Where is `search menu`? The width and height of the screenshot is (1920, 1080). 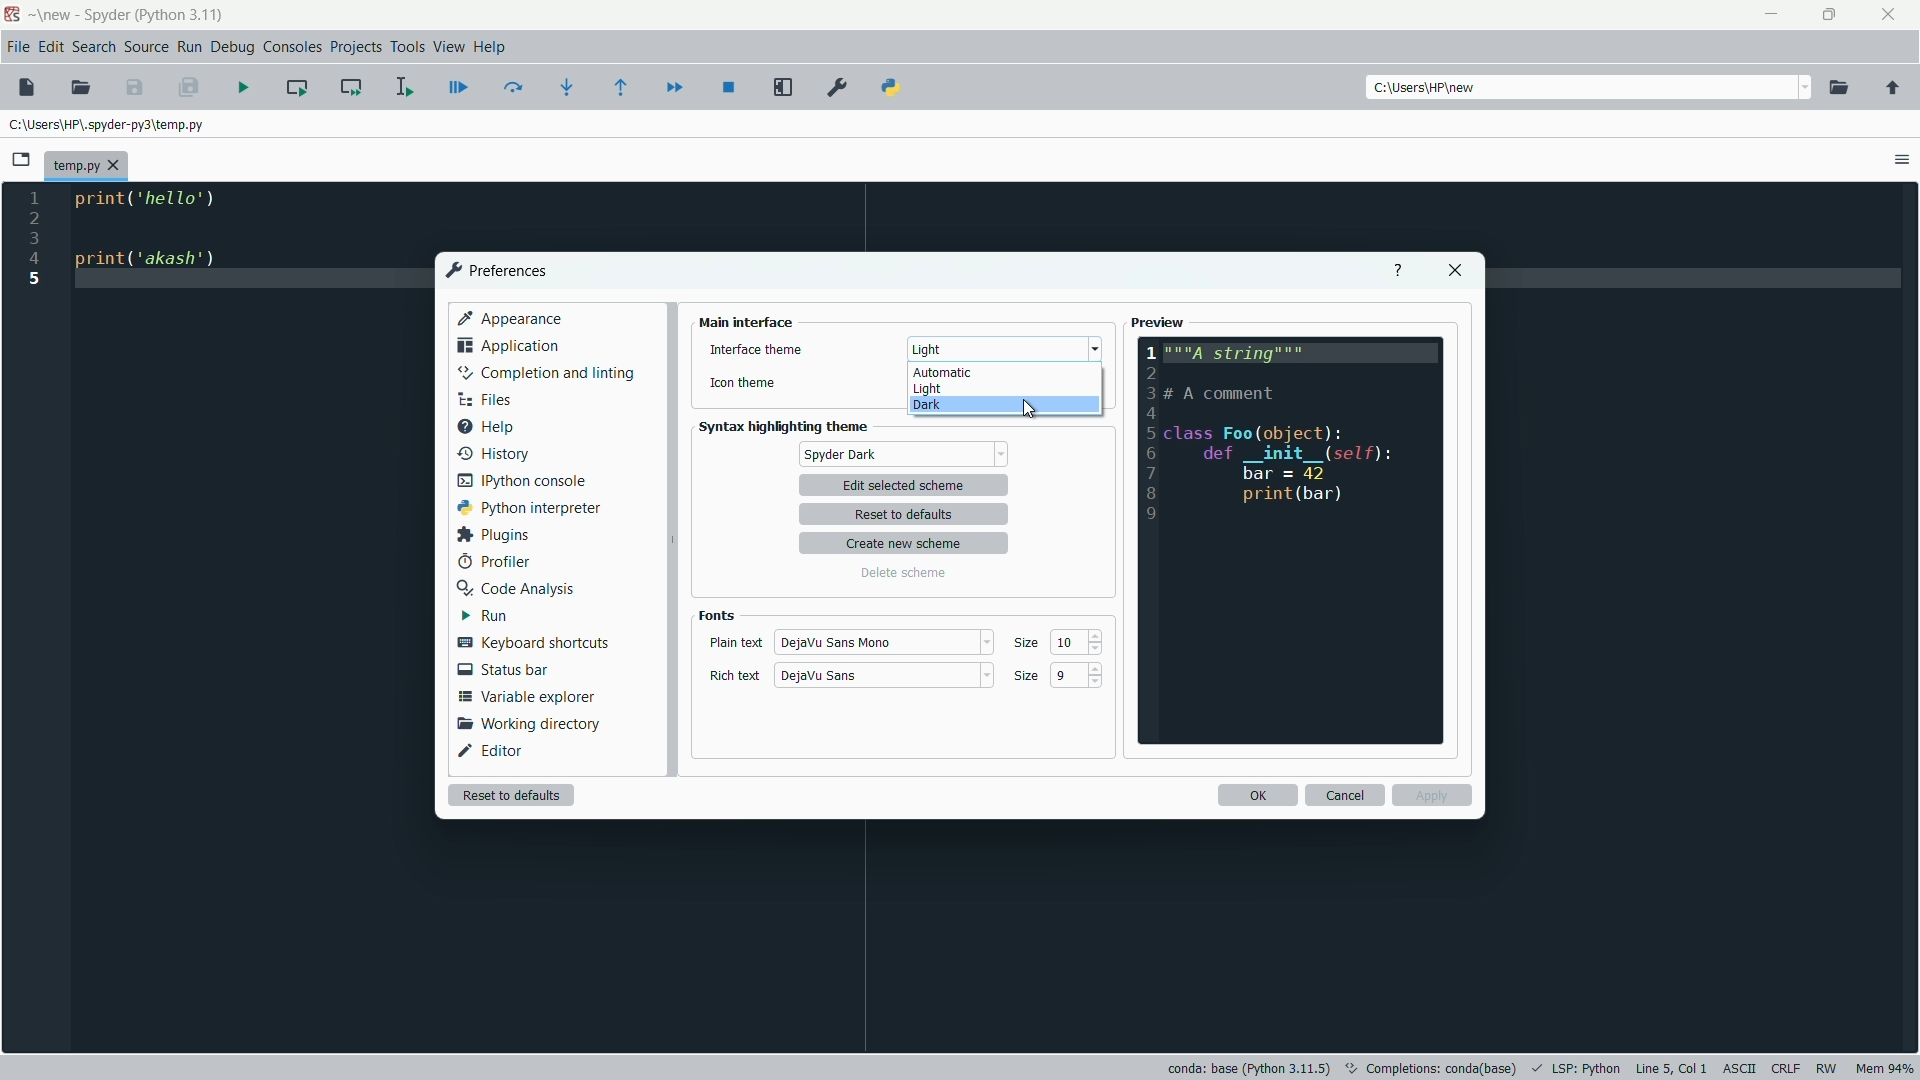
search menu is located at coordinates (94, 46).